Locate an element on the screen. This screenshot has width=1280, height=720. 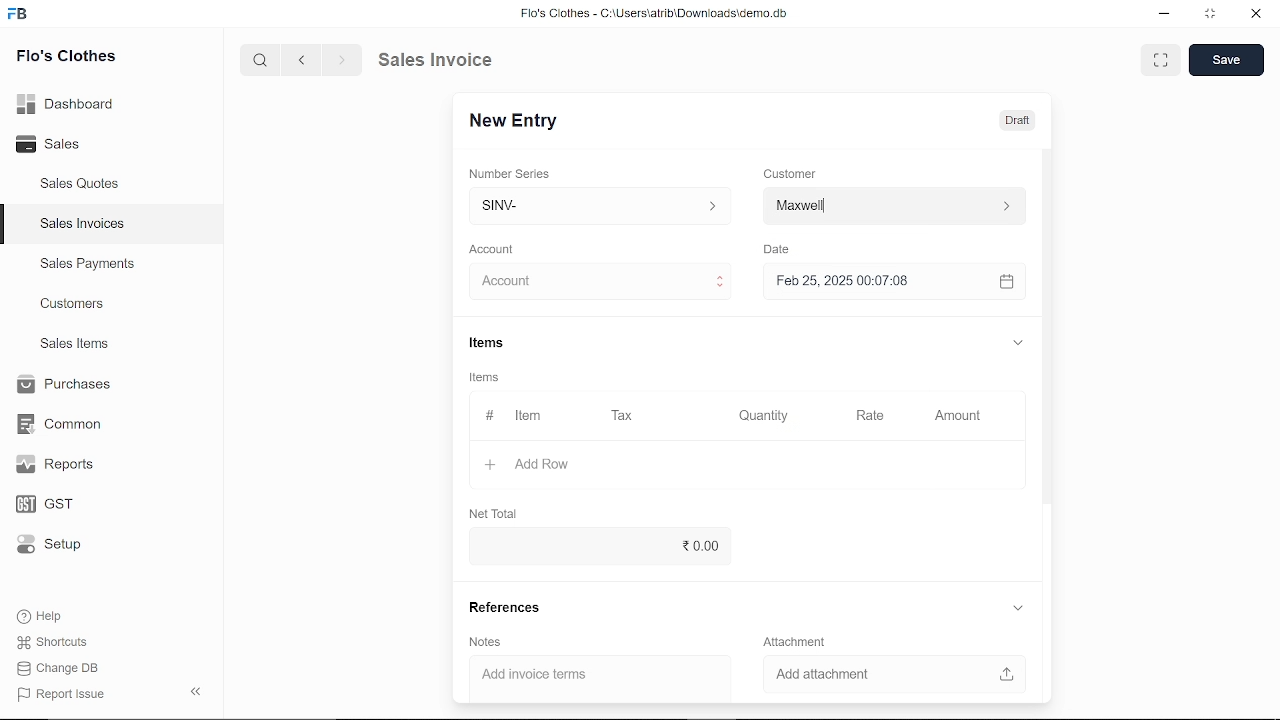
Items is located at coordinates (487, 376).